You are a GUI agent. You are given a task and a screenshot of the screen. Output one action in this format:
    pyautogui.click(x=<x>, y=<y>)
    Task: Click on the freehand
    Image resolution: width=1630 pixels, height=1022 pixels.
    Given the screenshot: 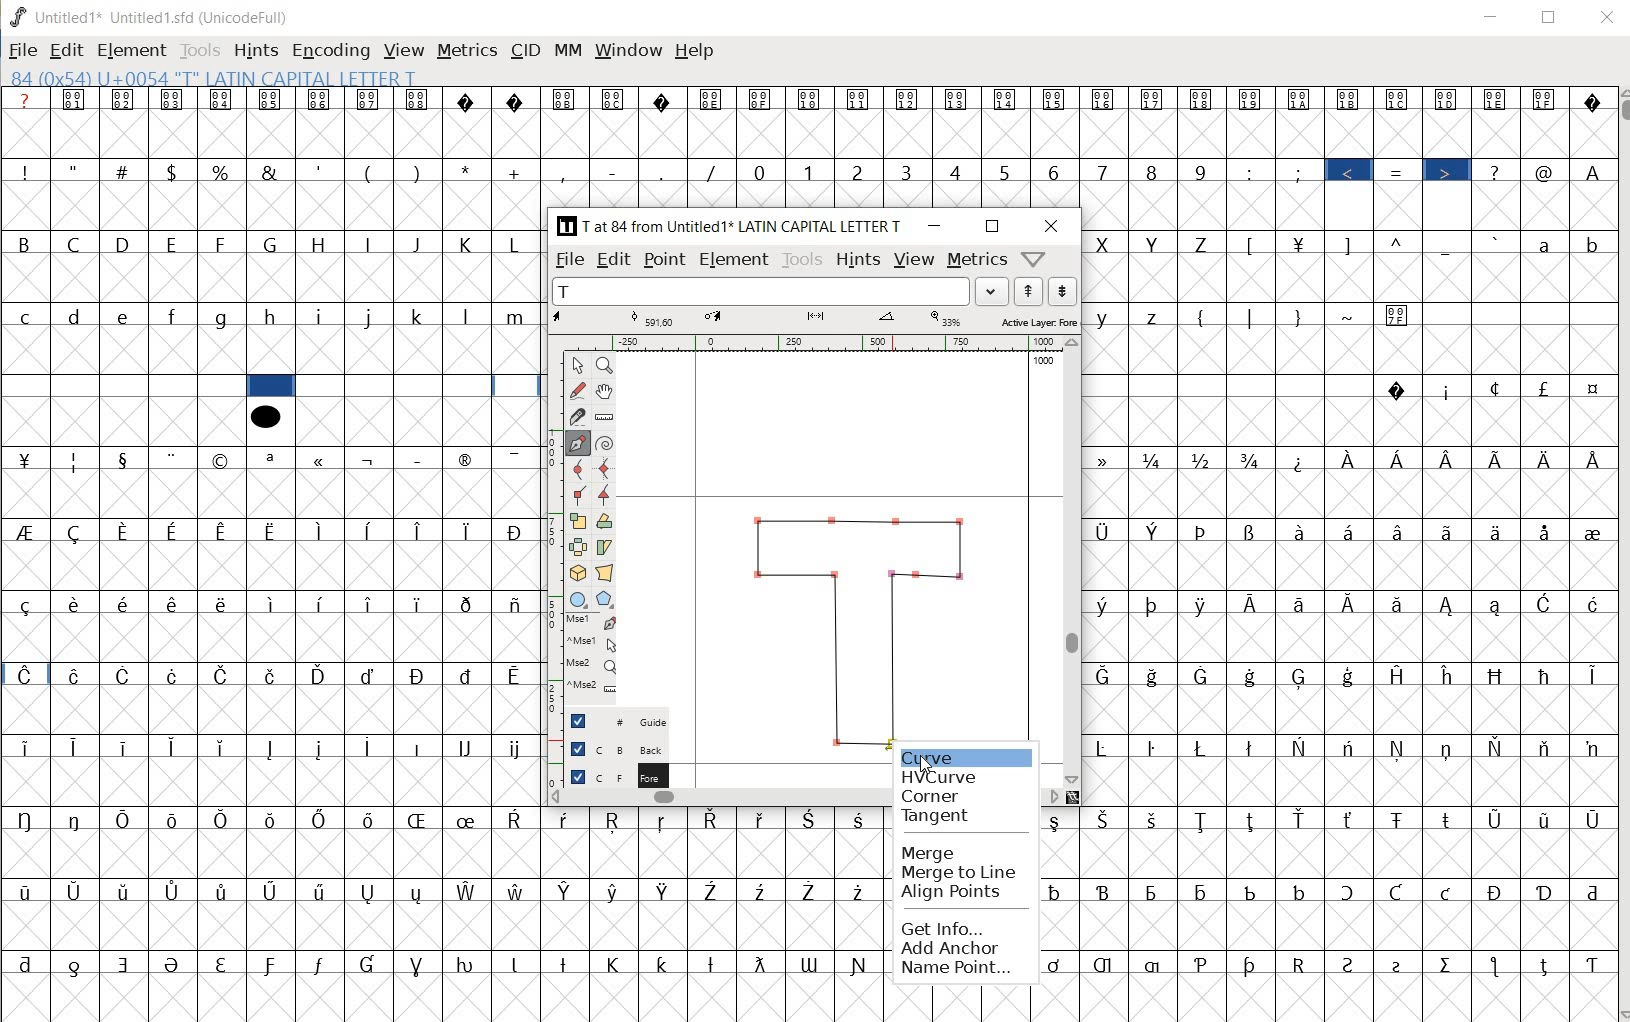 What is the action you would take?
    pyautogui.click(x=579, y=391)
    